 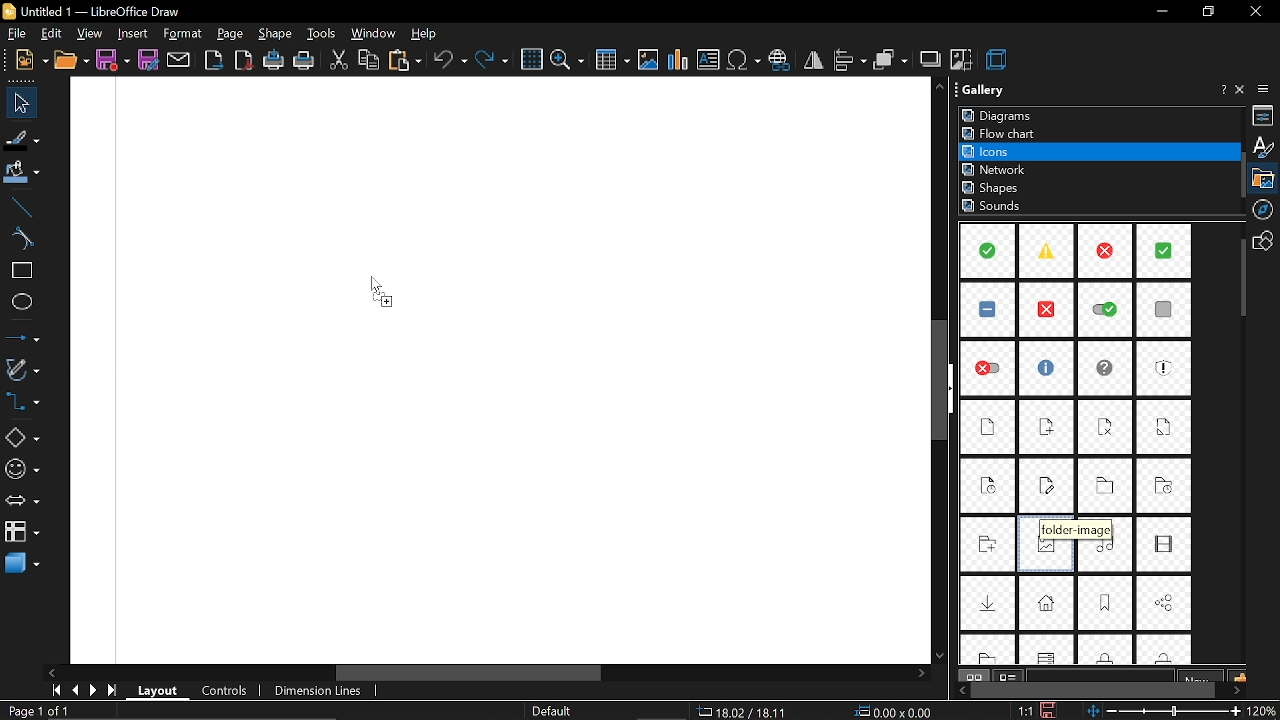 What do you see at coordinates (93, 691) in the screenshot?
I see `next page` at bounding box center [93, 691].